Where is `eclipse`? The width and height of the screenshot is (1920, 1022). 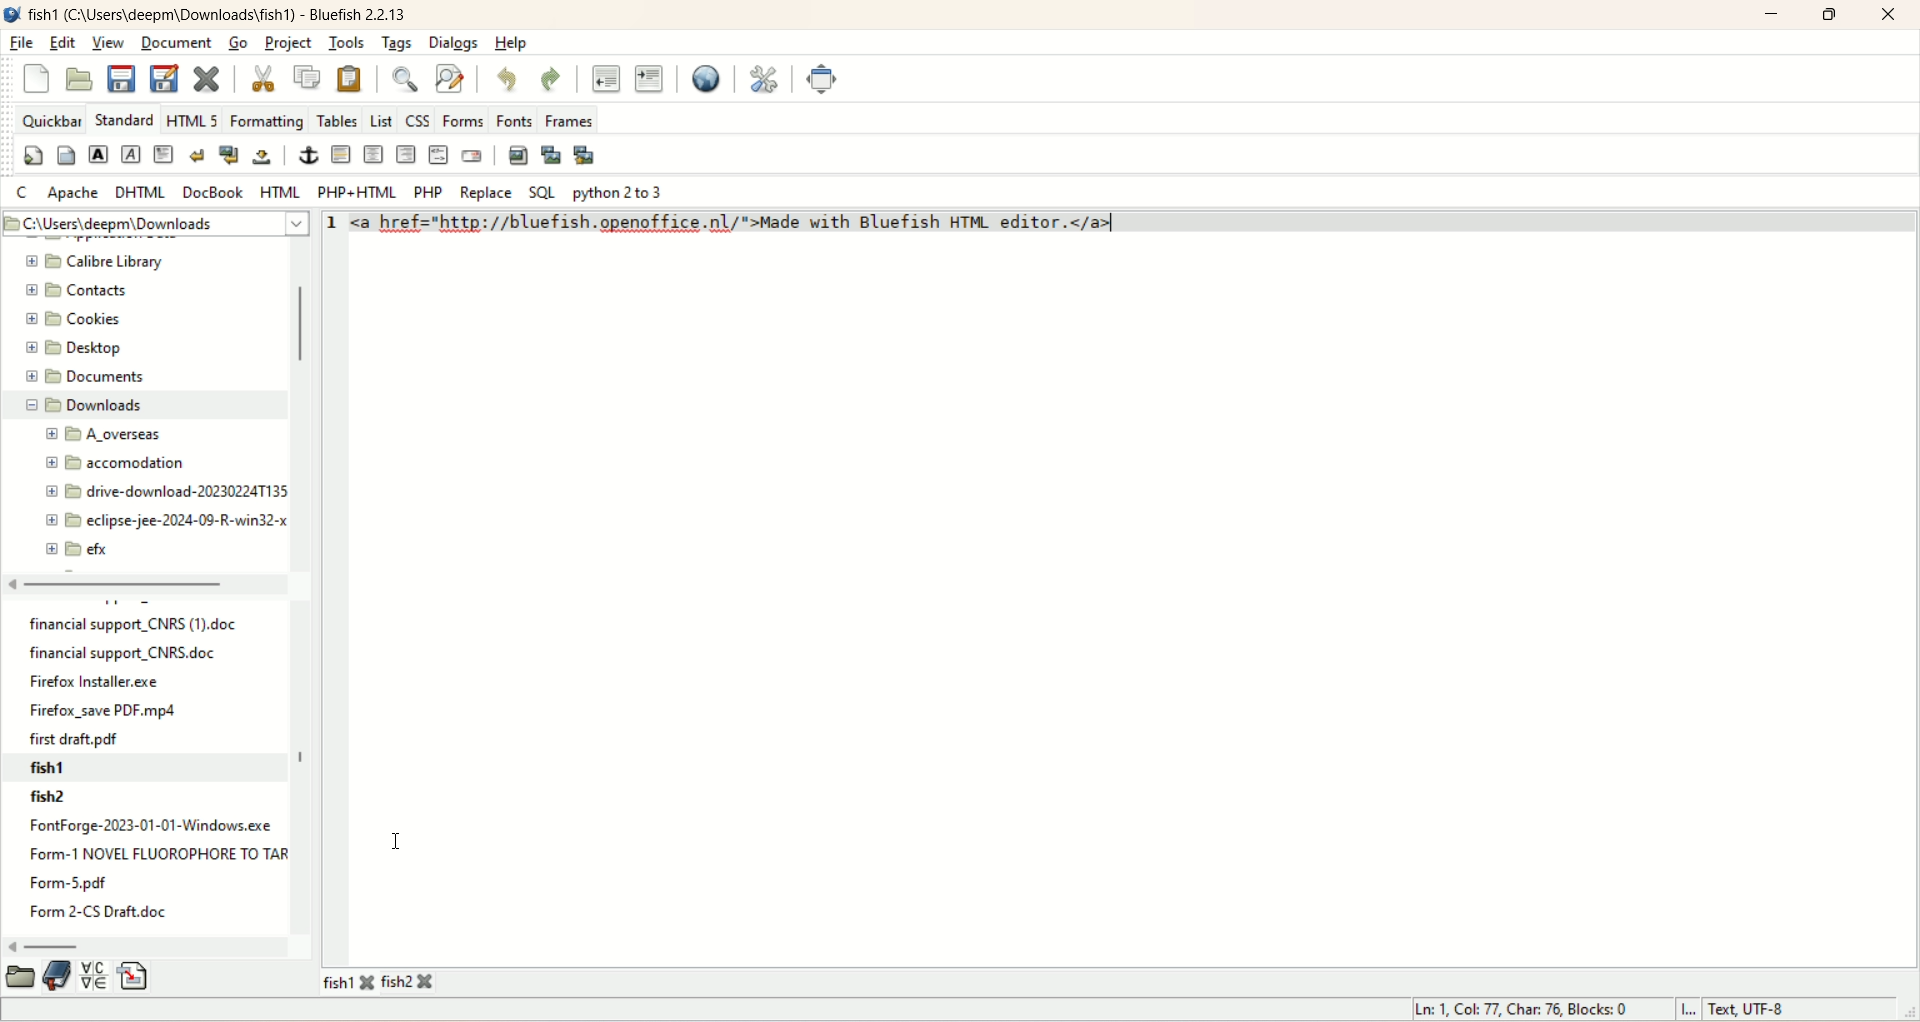 eclipse is located at coordinates (160, 521).